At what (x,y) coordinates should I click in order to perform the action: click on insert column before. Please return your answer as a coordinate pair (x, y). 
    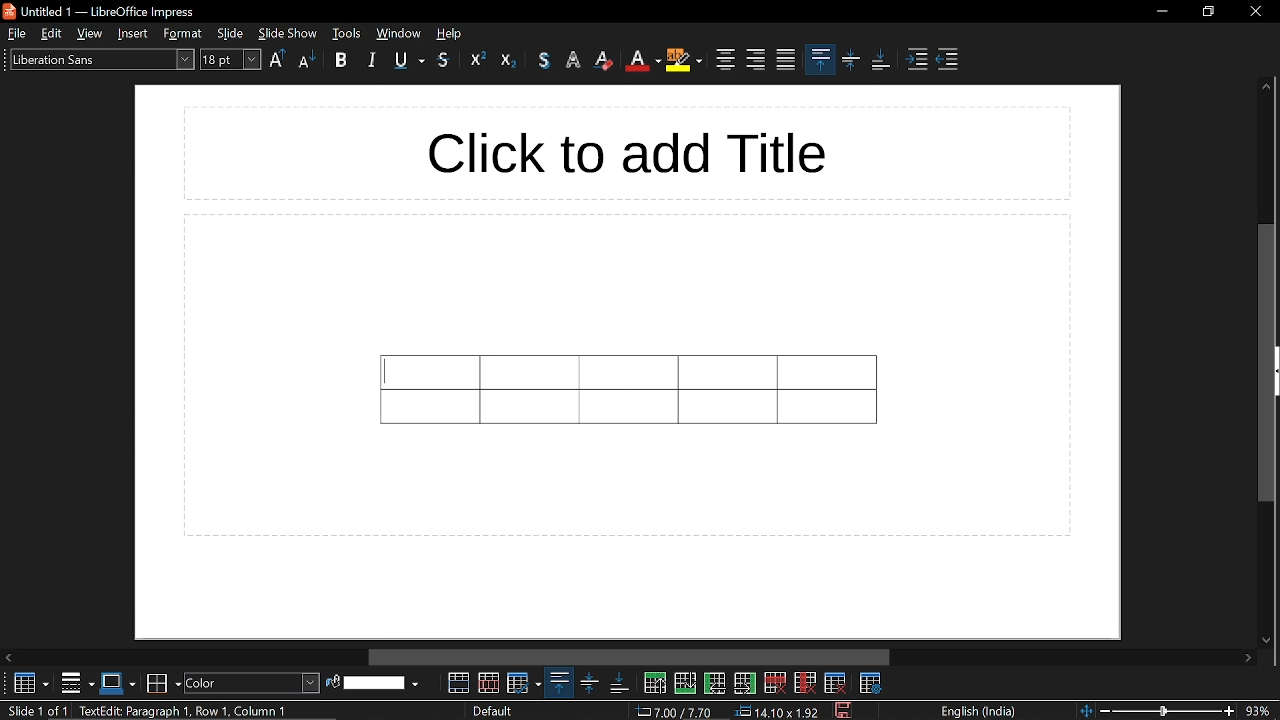
    Looking at the image, I should click on (715, 683).